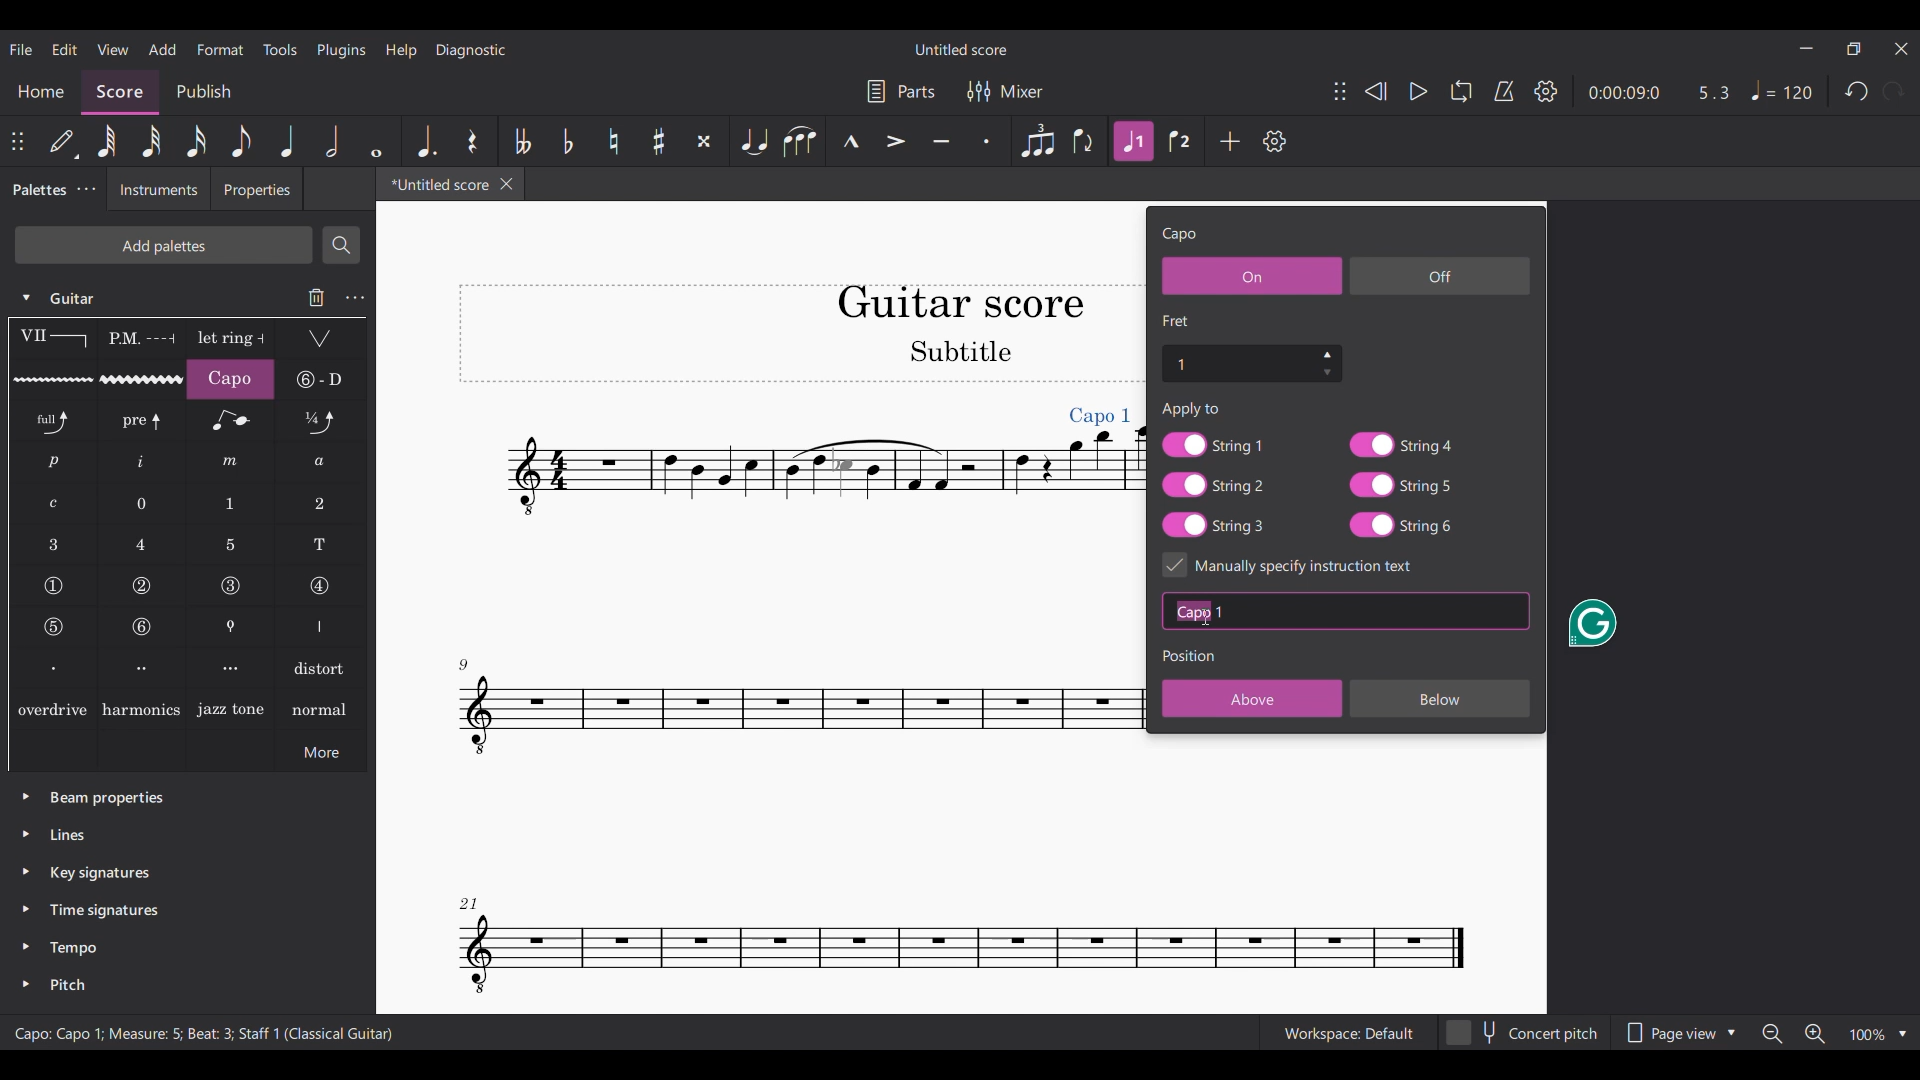 Image resolution: width=1920 pixels, height=1080 pixels. What do you see at coordinates (1214, 485) in the screenshot?
I see `String 2 toggle` at bounding box center [1214, 485].